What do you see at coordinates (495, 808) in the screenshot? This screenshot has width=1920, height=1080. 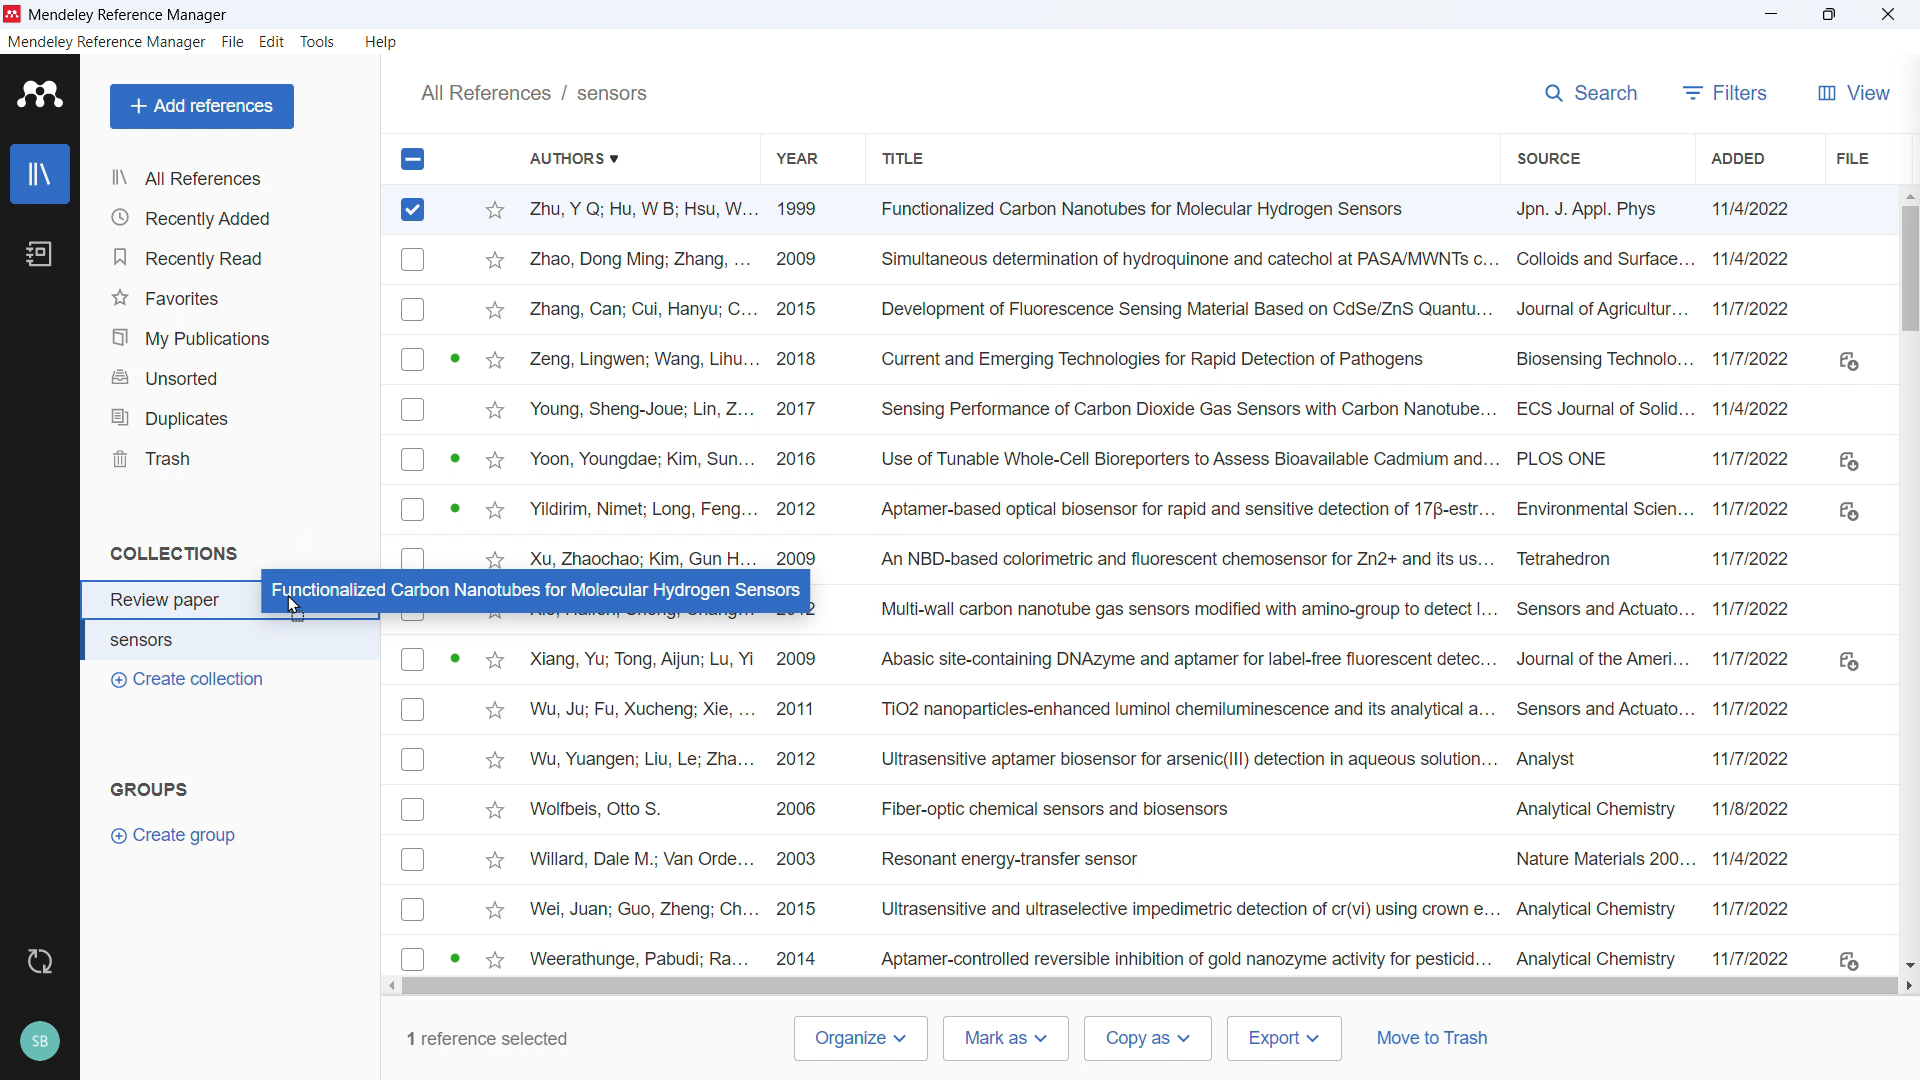 I see `Star Mark Individual entries ` at bounding box center [495, 808].